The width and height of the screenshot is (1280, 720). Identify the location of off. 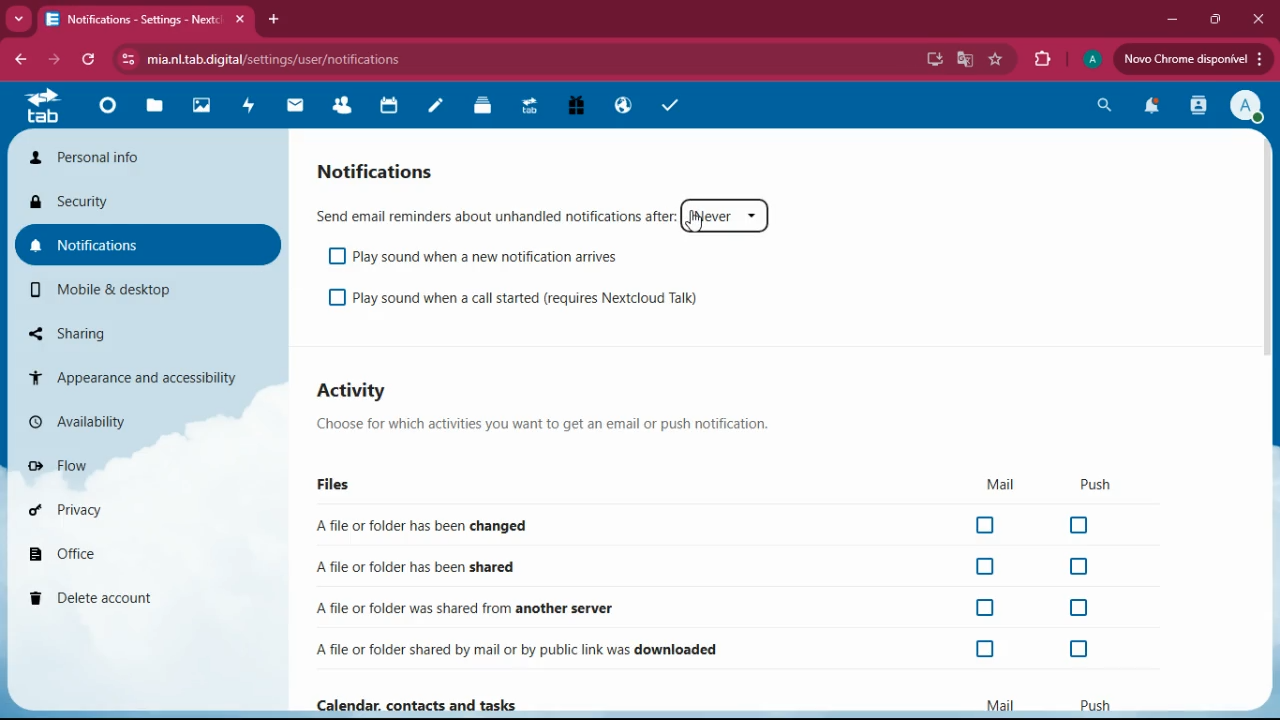
(984, 608).